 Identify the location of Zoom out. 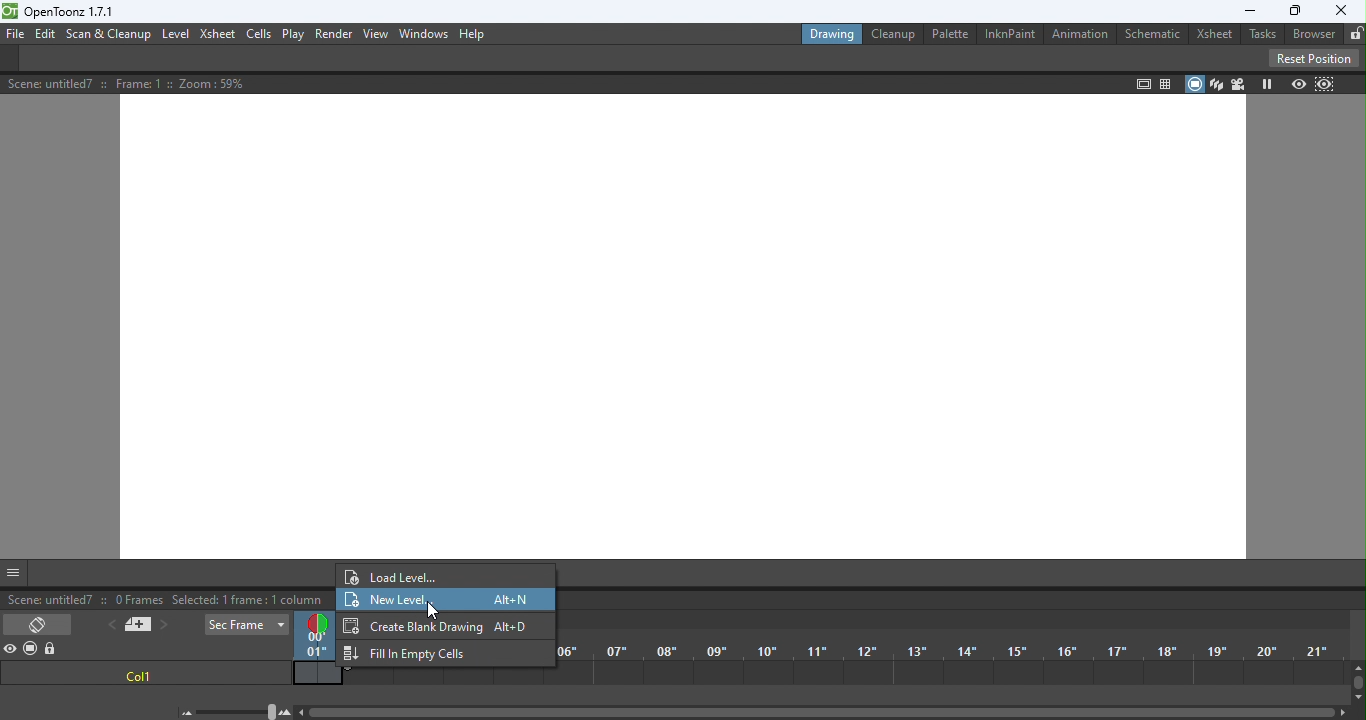
(185, 712).